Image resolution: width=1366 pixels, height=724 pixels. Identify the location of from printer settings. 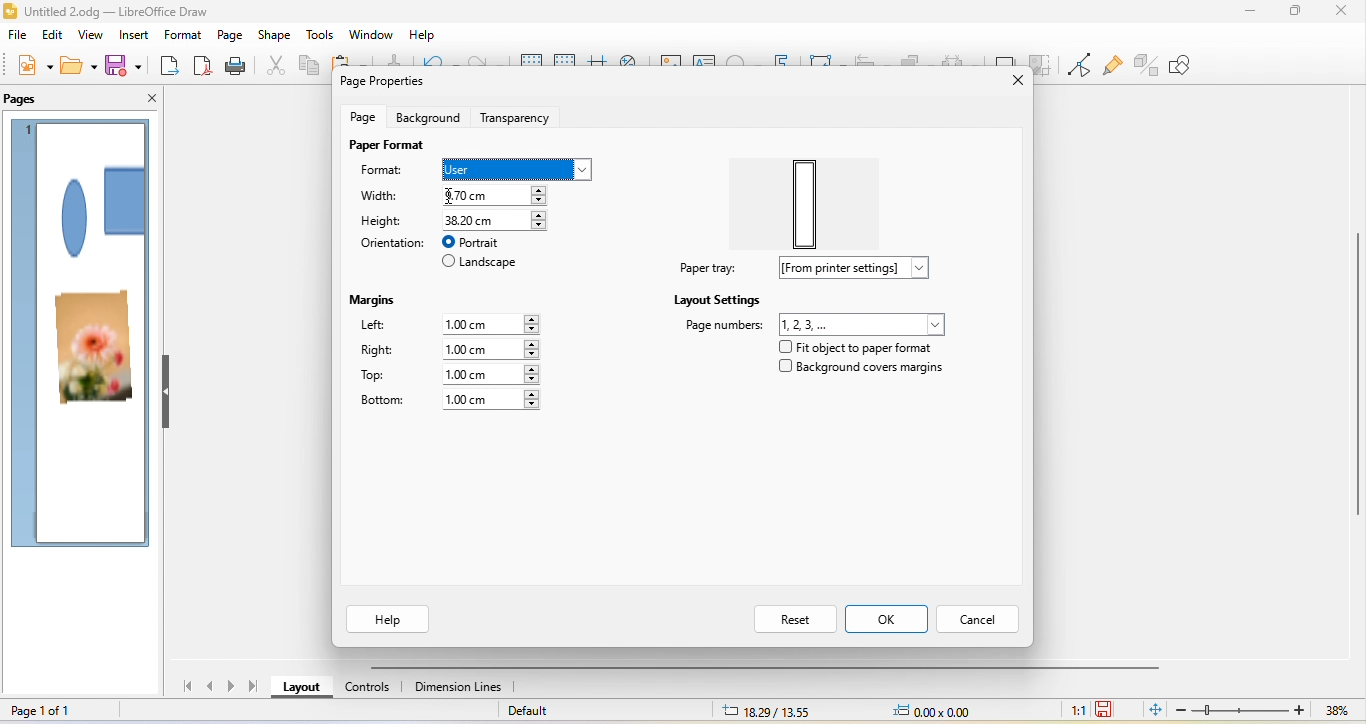
(850, 269).